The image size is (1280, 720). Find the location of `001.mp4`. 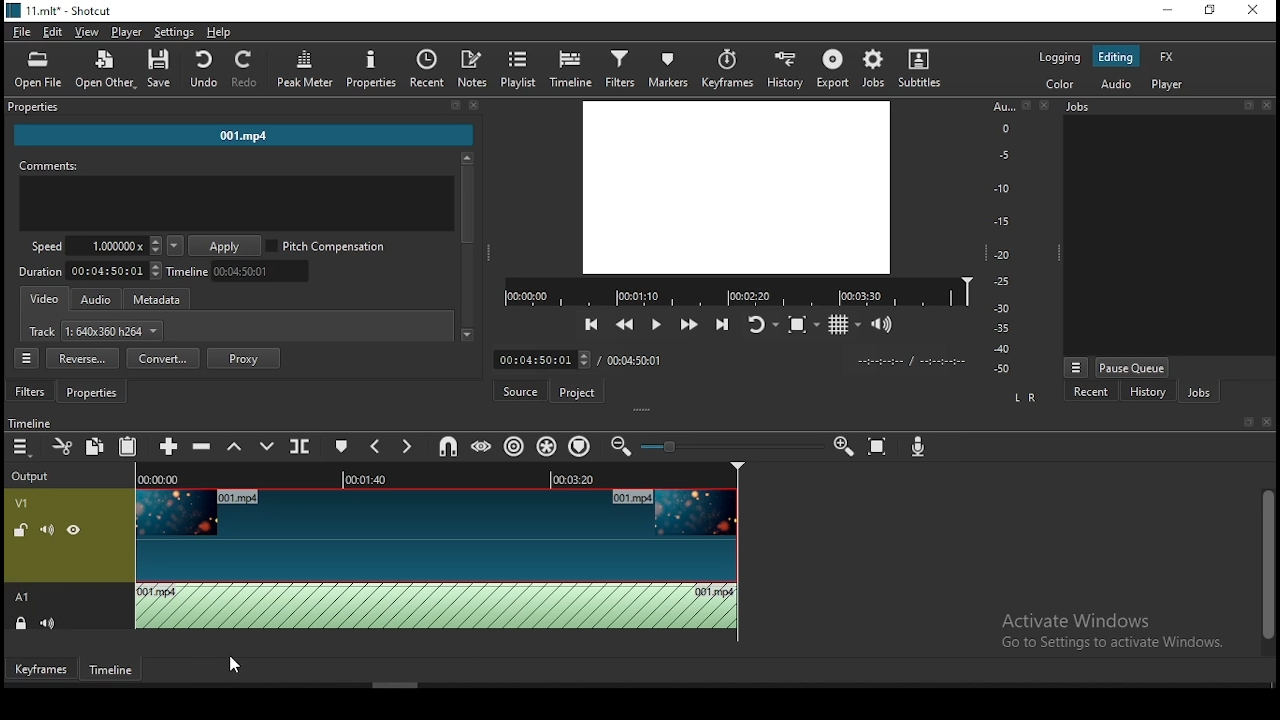

001.mp4 is located at coordinates (244, 135).